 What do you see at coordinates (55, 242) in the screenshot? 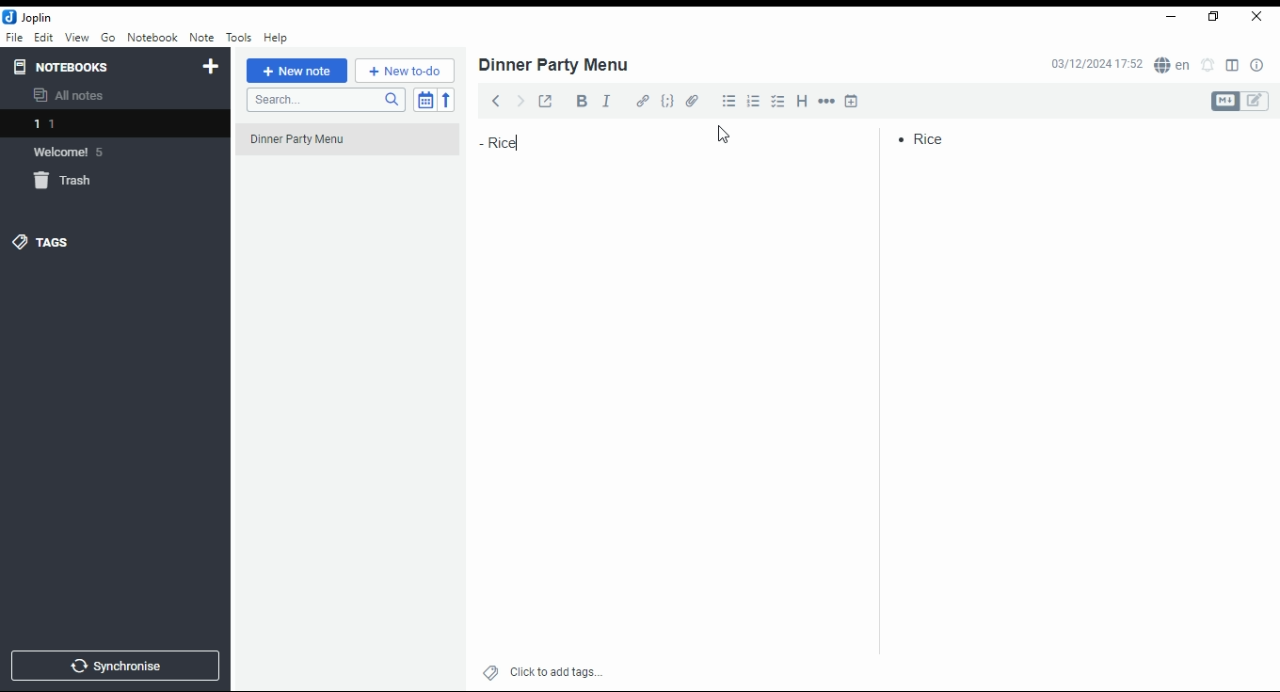
I see `tags` at bounding box center [55, 242].